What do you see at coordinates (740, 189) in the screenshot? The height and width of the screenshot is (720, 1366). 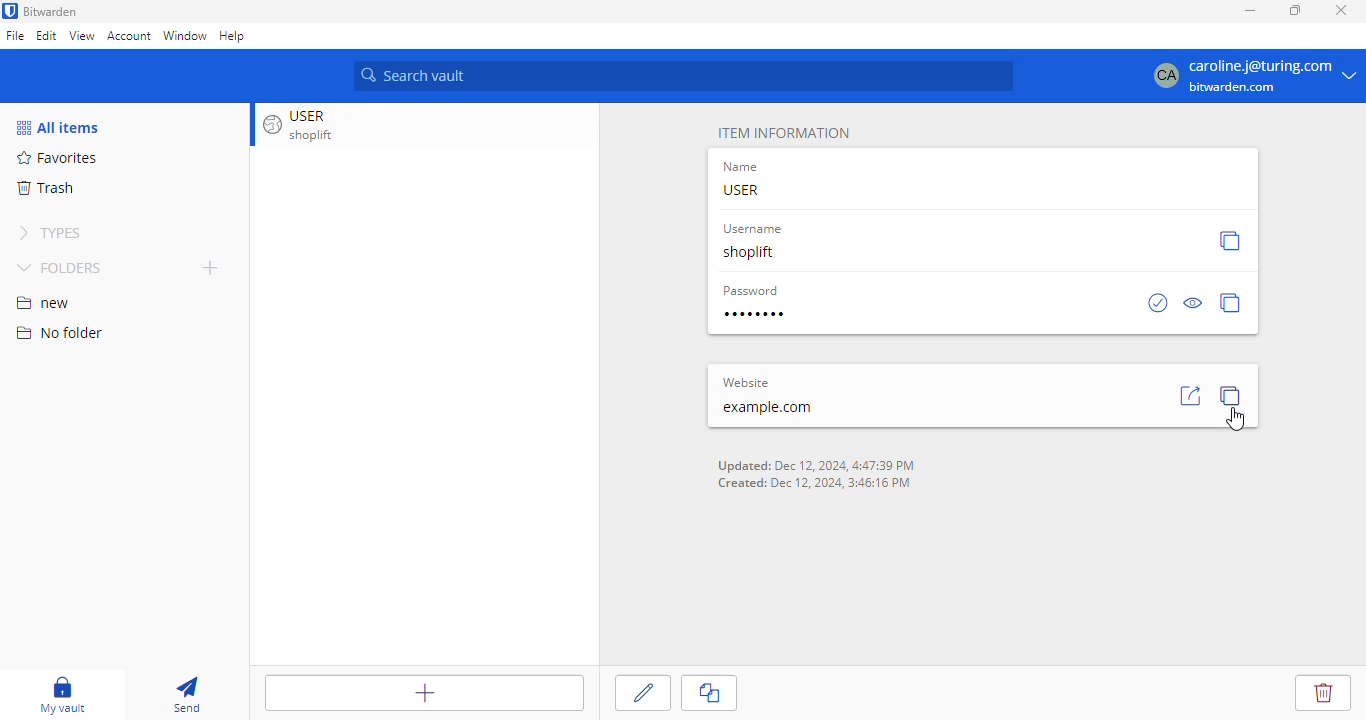 I see `USER` at bounding box center [740, 189].